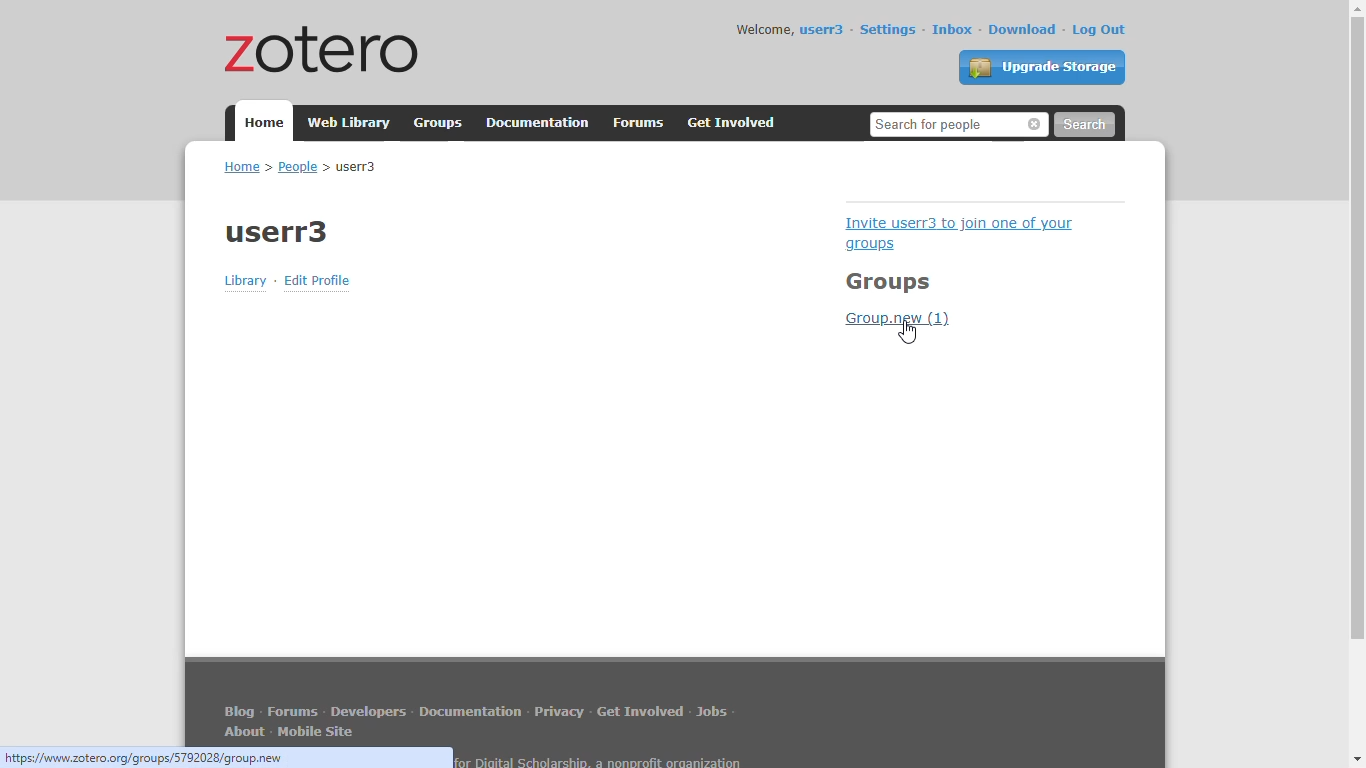  What do you see at coordinates (300, 166) in the screenshot?
I see `home > people > userr3` at bounding box center [300, 166].